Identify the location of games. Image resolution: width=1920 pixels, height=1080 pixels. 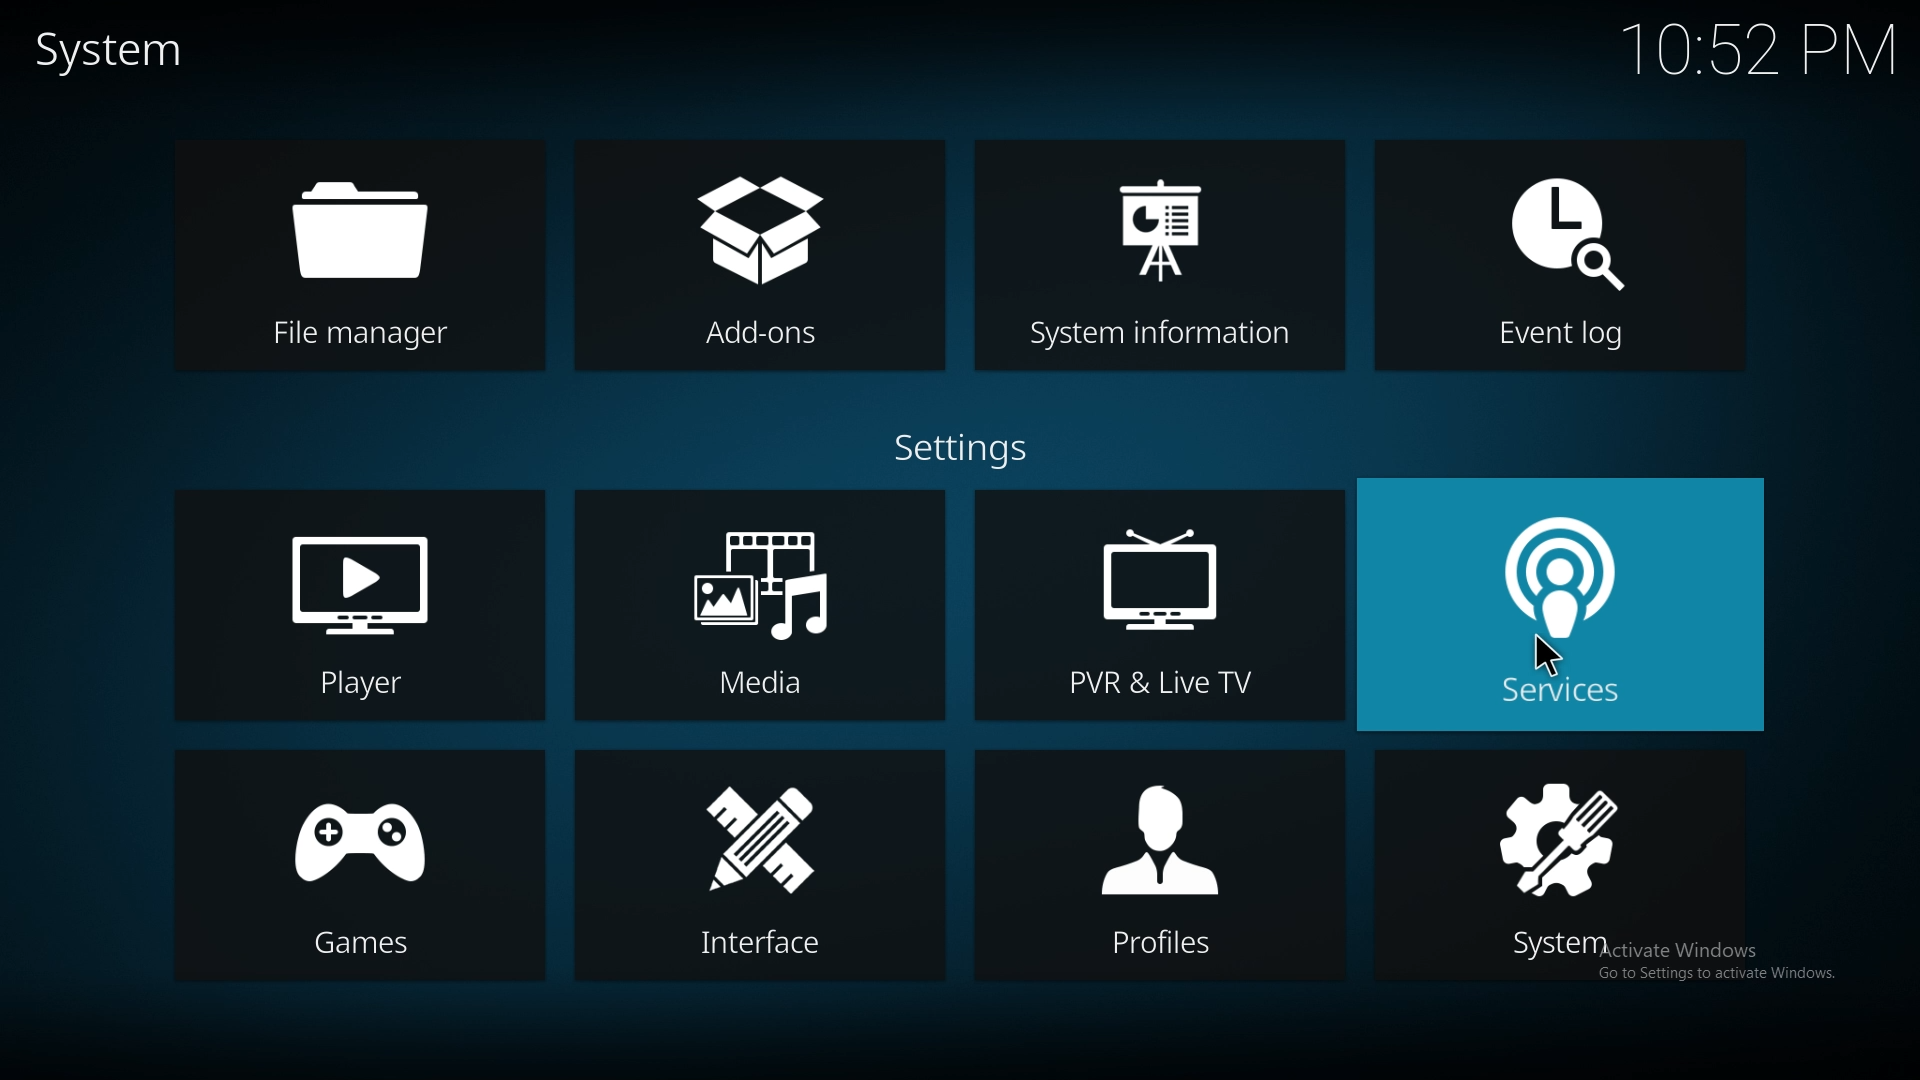
(357, 866).